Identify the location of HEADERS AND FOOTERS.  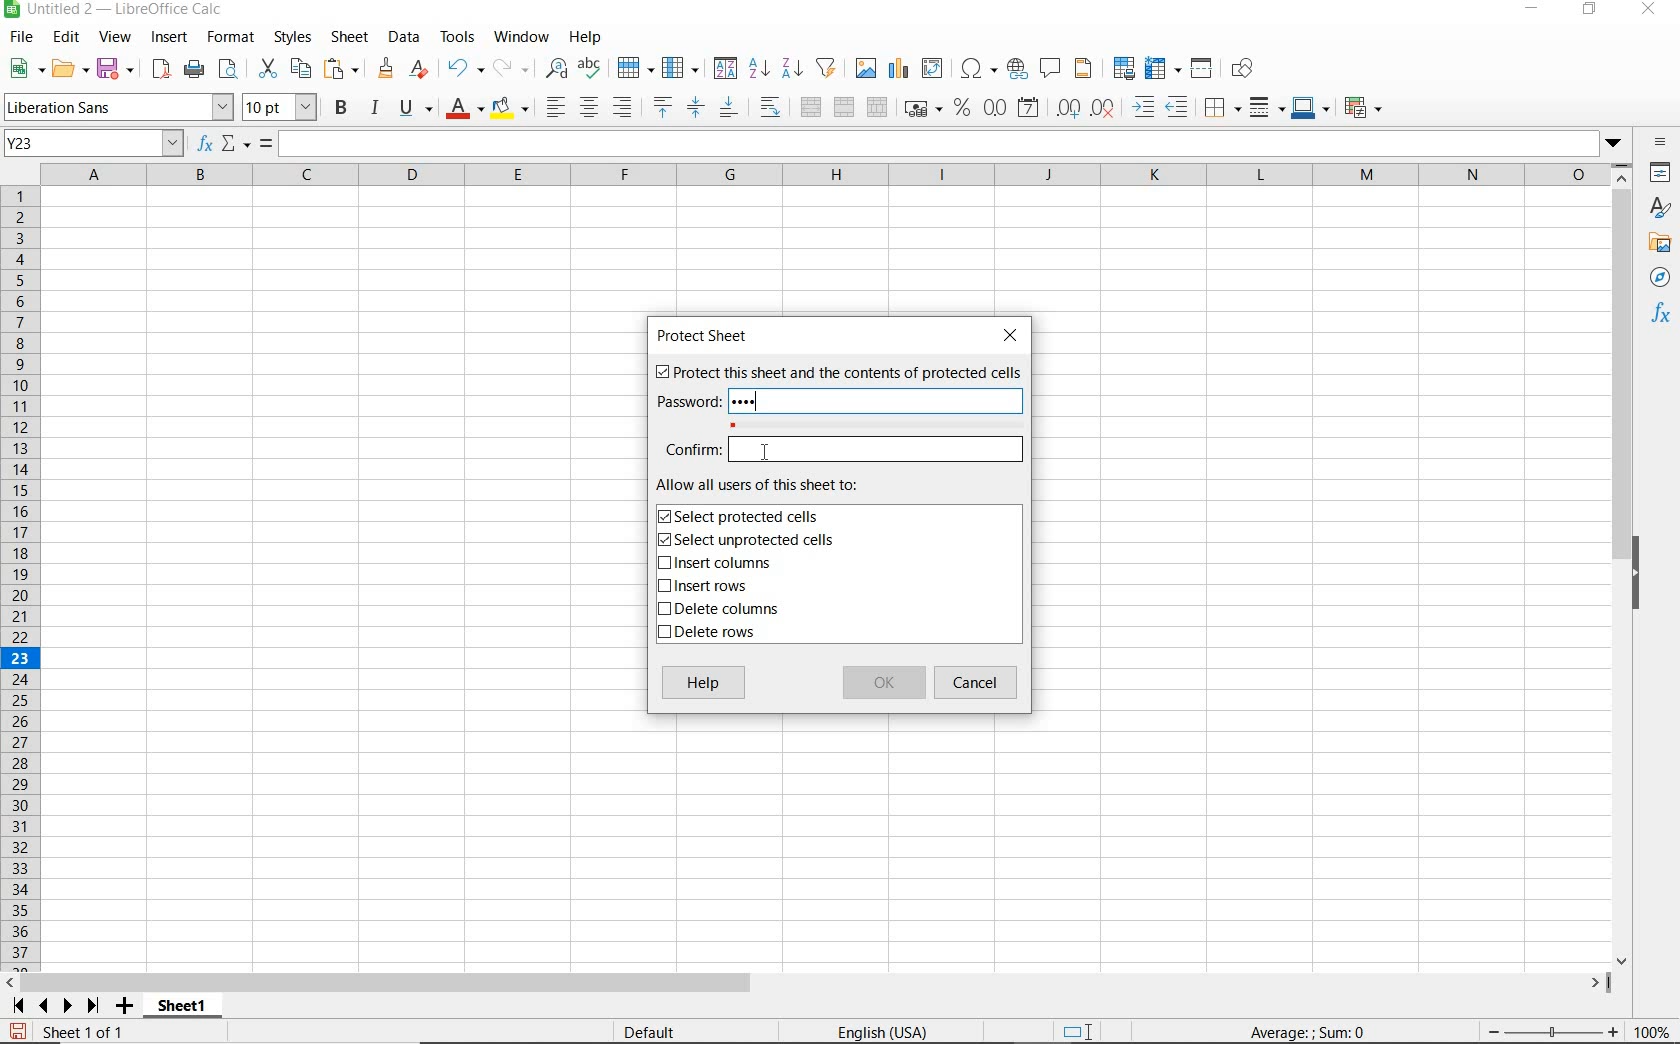
(1084, 70).